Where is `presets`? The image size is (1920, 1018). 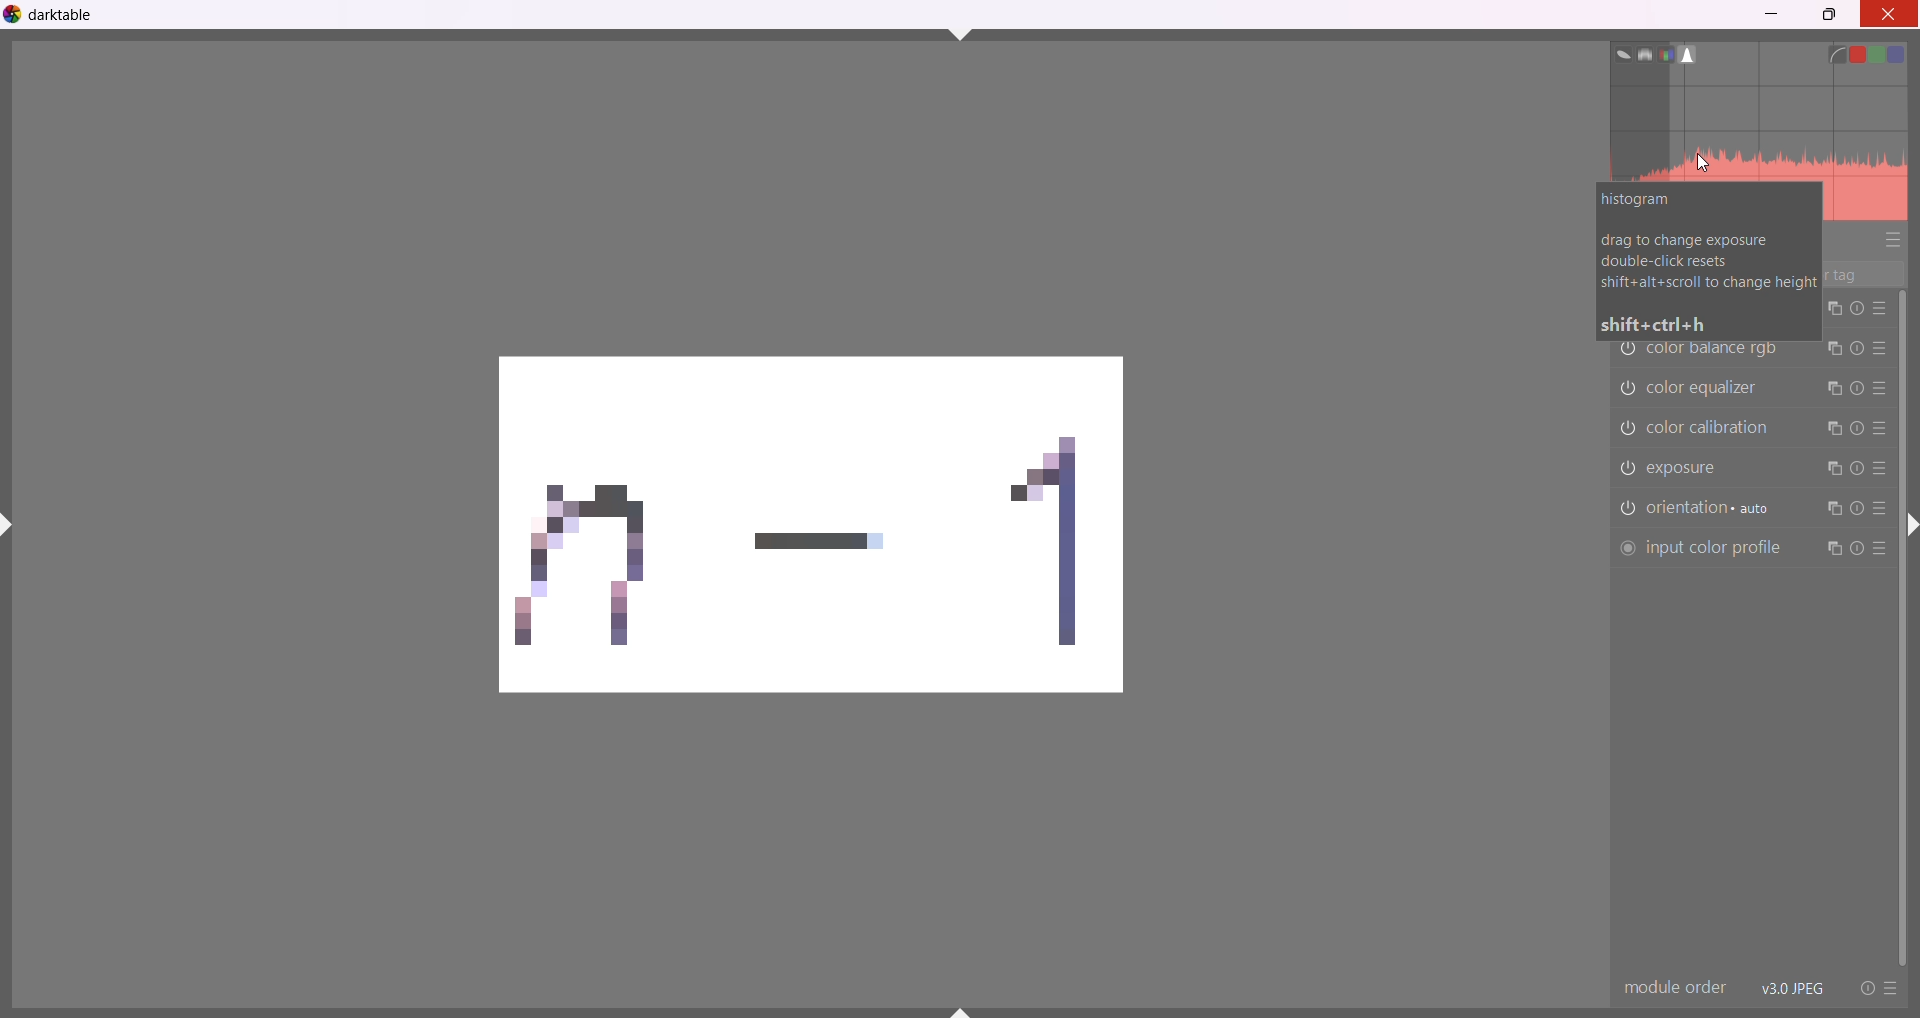 presets is located at coordinates (1880, 553).